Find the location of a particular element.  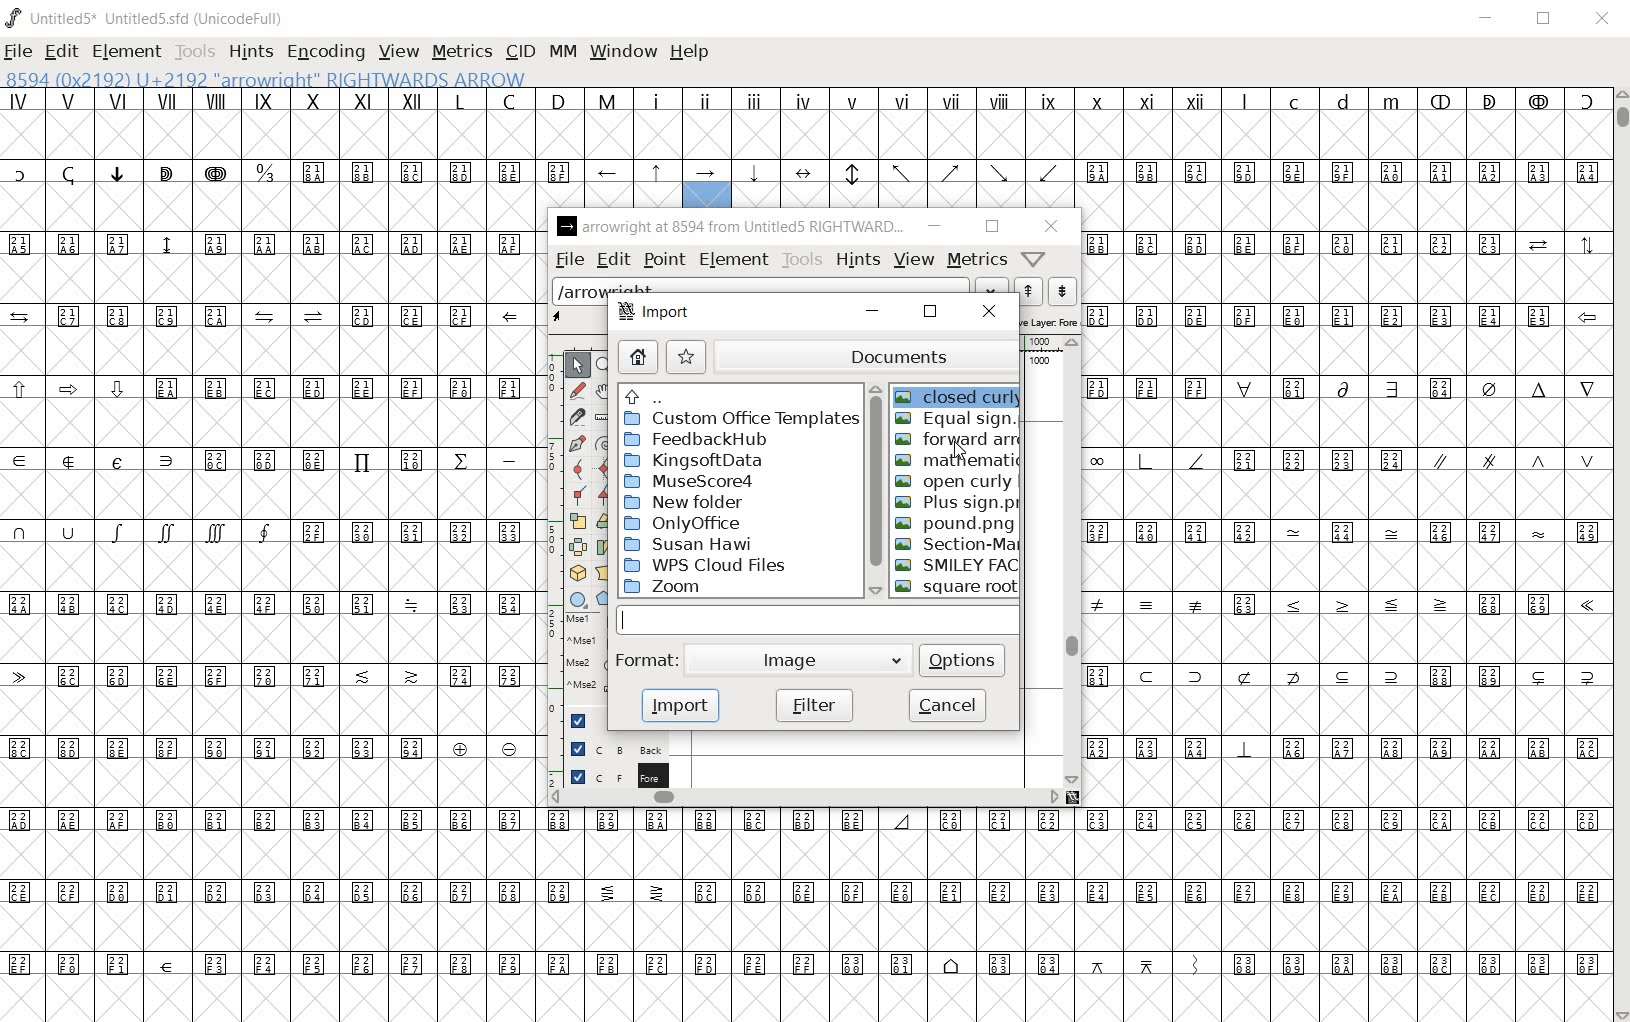

RESTORE DOWN is located at coordinates (1544, 19).